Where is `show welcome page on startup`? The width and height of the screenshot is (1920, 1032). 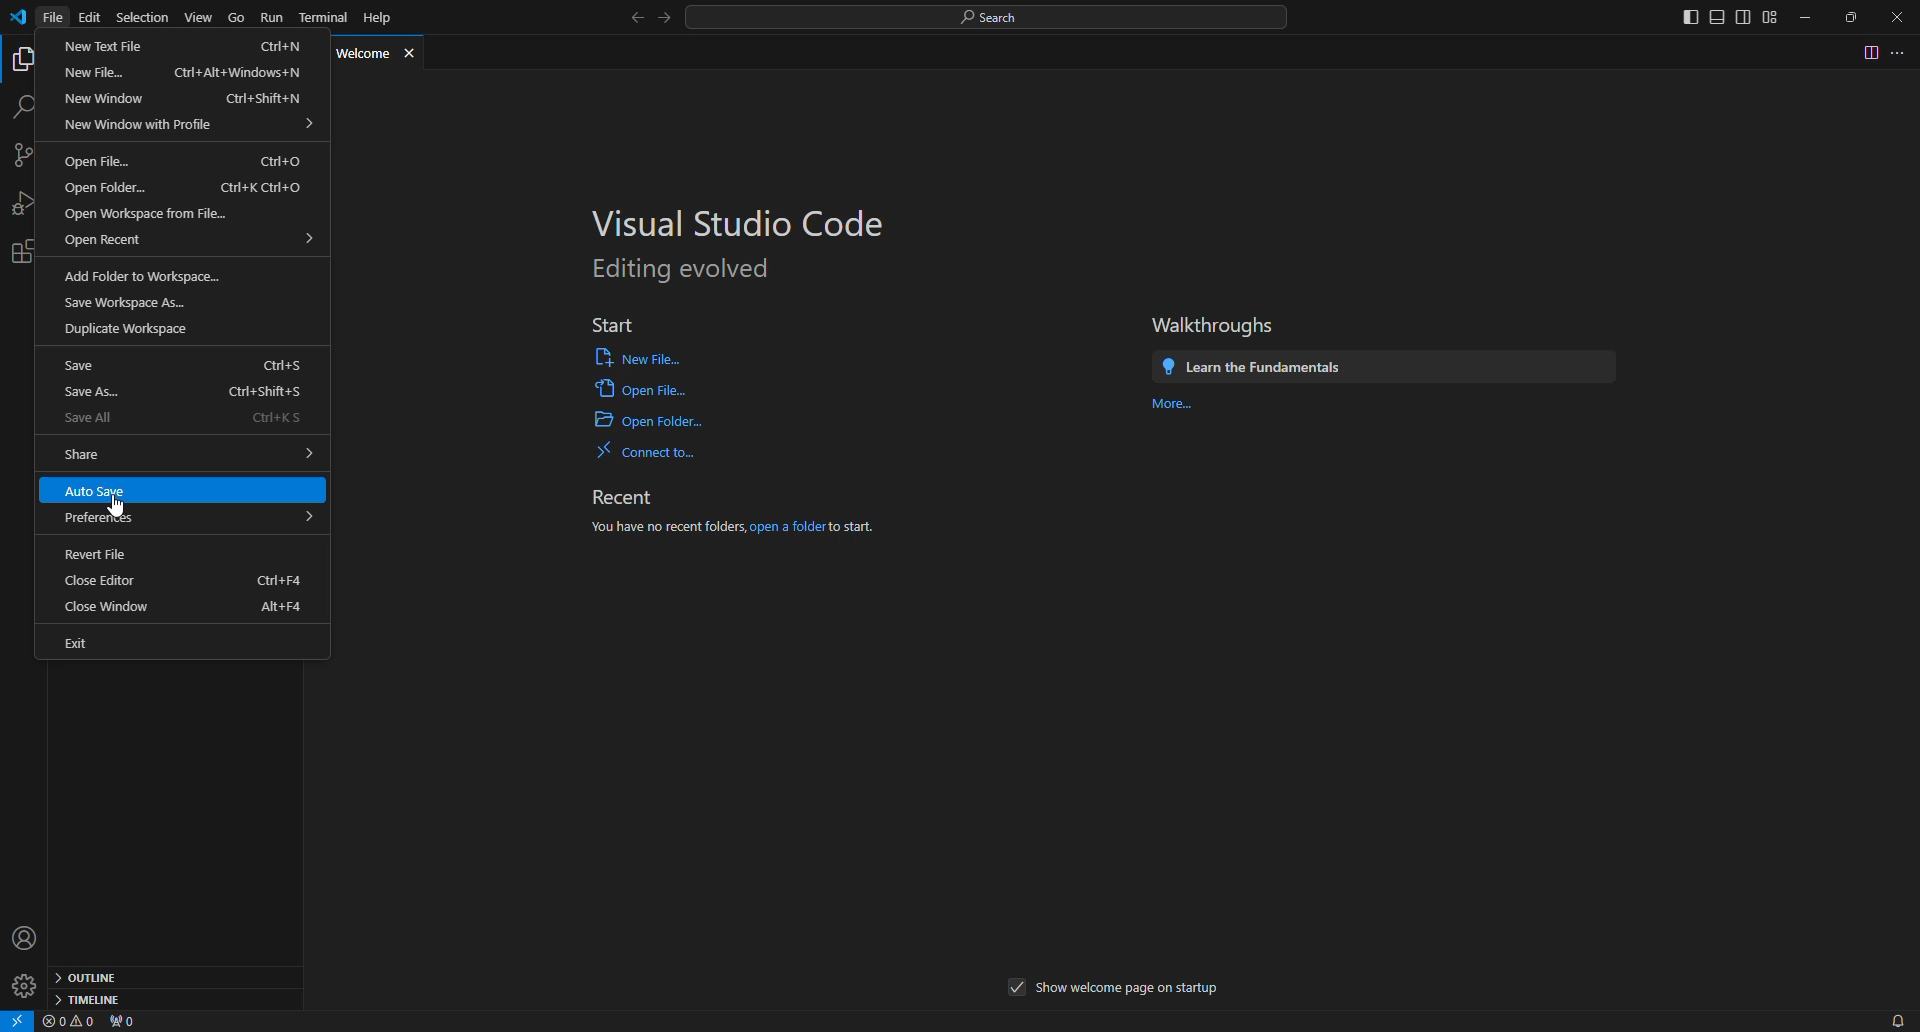
show welcome page on startup is located at coordinates (1130, 990).